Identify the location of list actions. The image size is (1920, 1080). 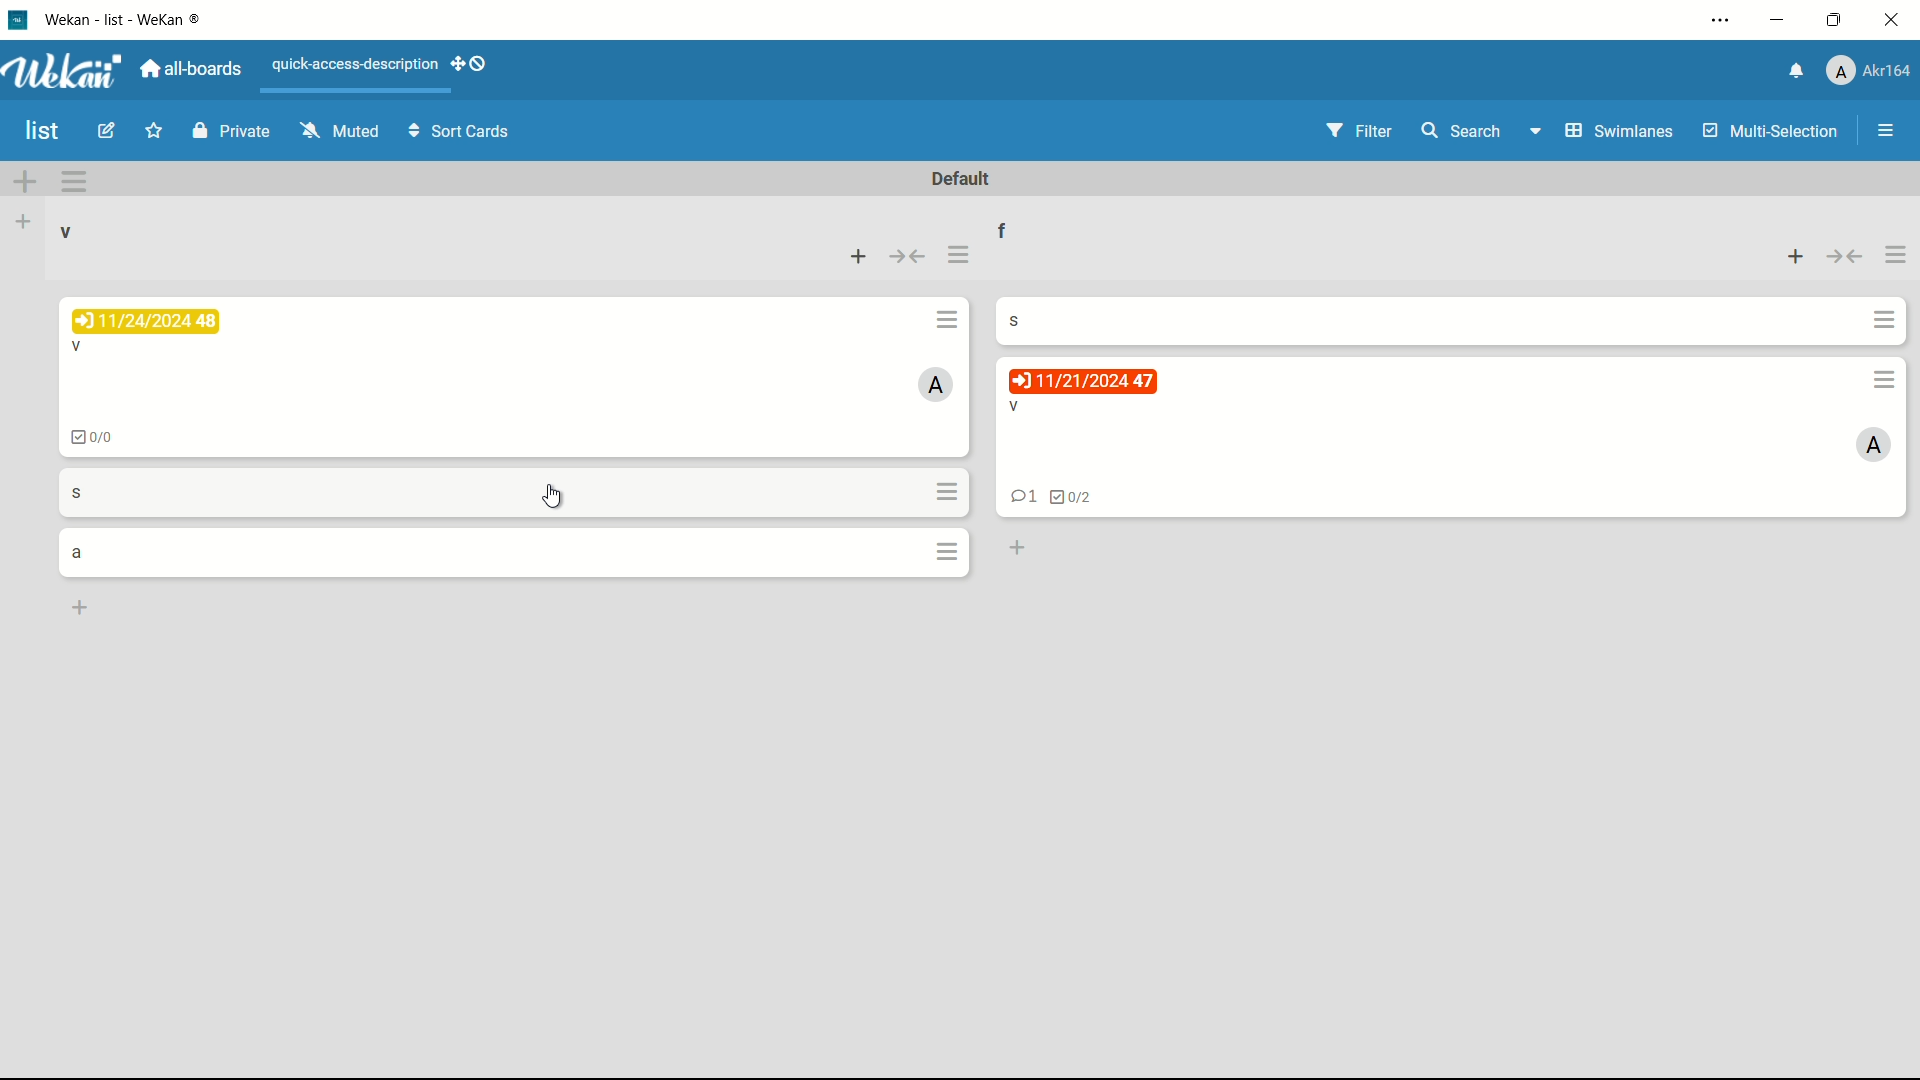
(957, 257).